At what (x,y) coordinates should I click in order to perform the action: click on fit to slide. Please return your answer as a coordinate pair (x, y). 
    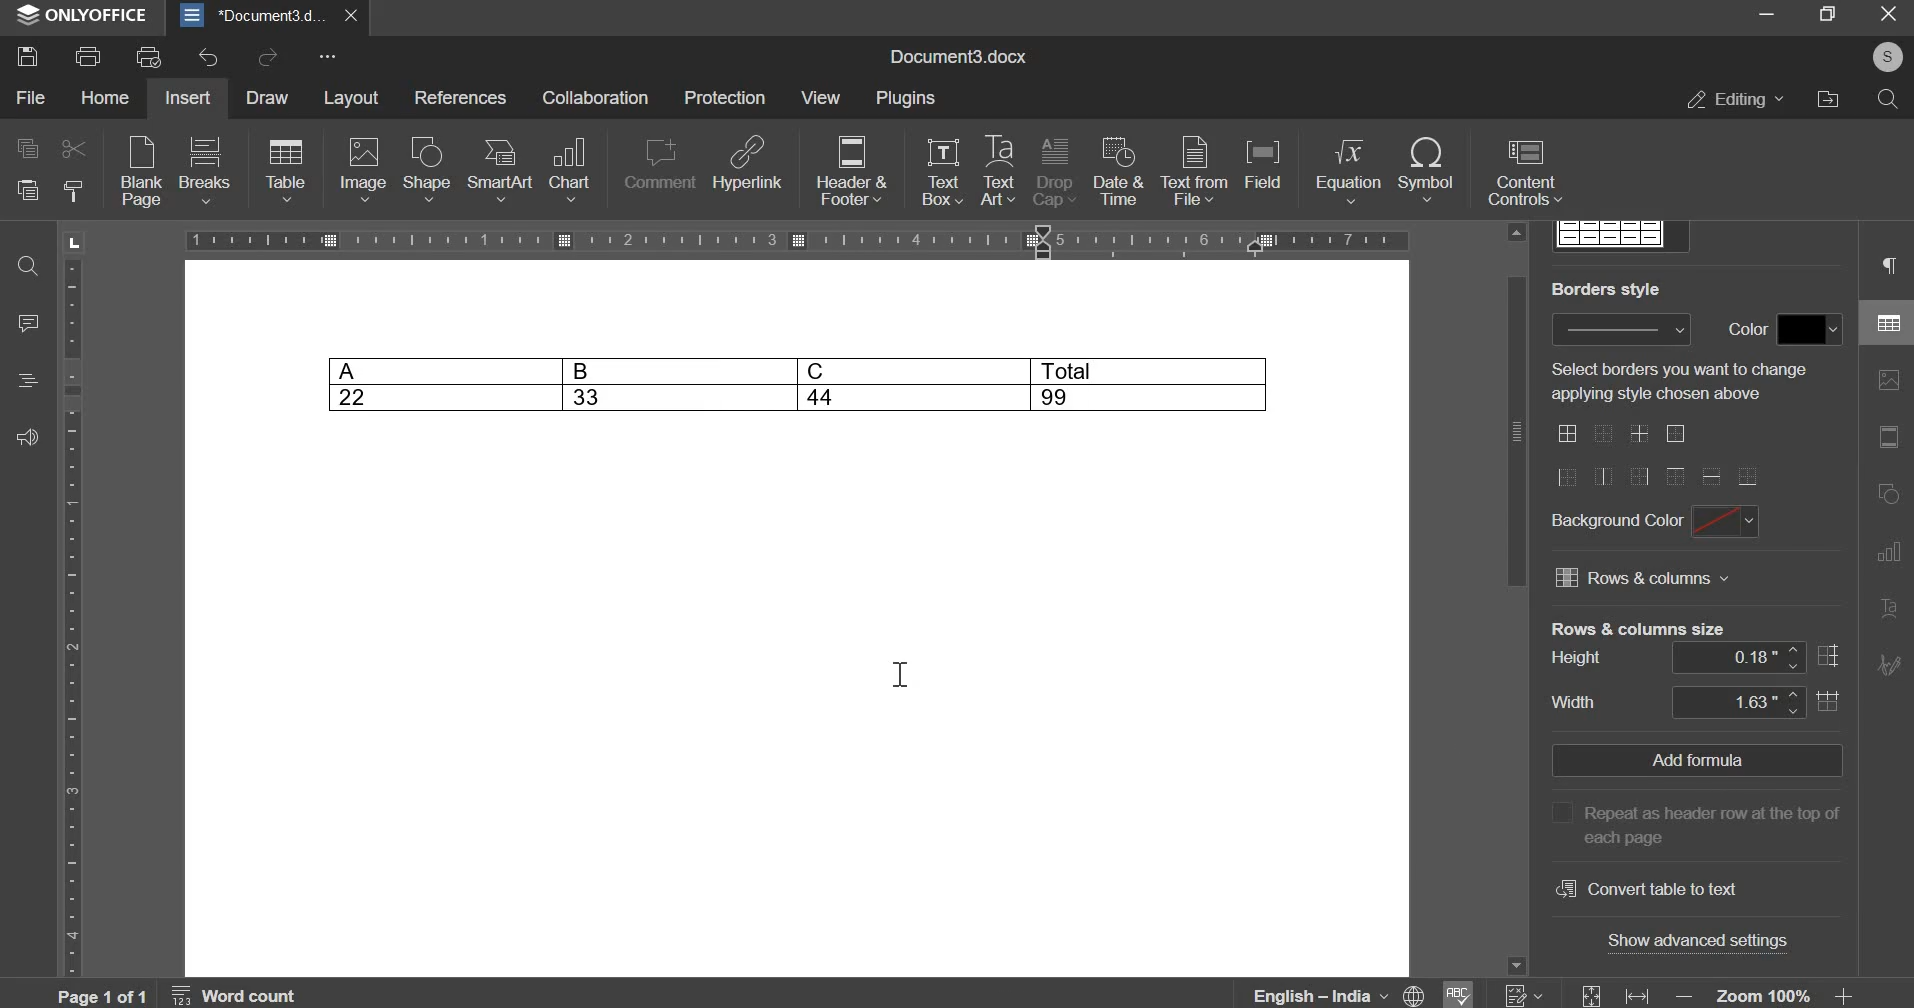
    Looking at the image, I should click on (1591, 995).